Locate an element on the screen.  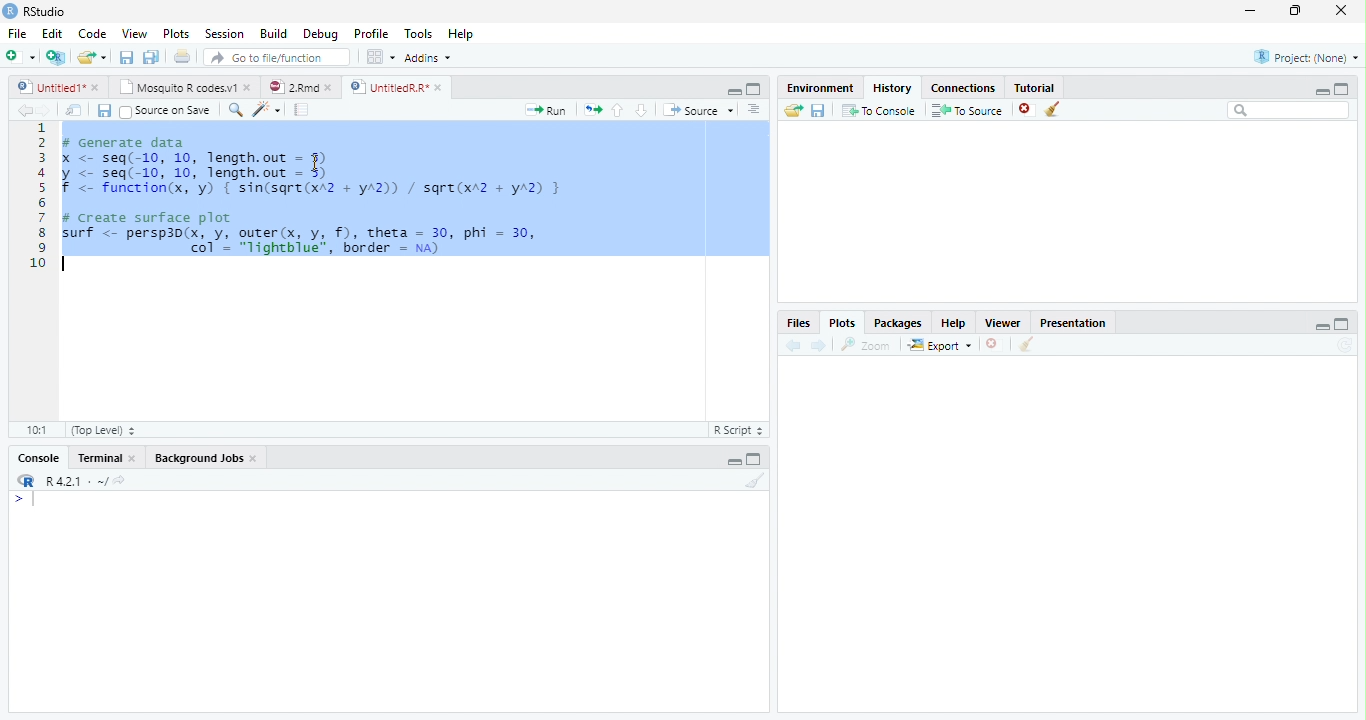
New line is located at coordinates (24, 502).